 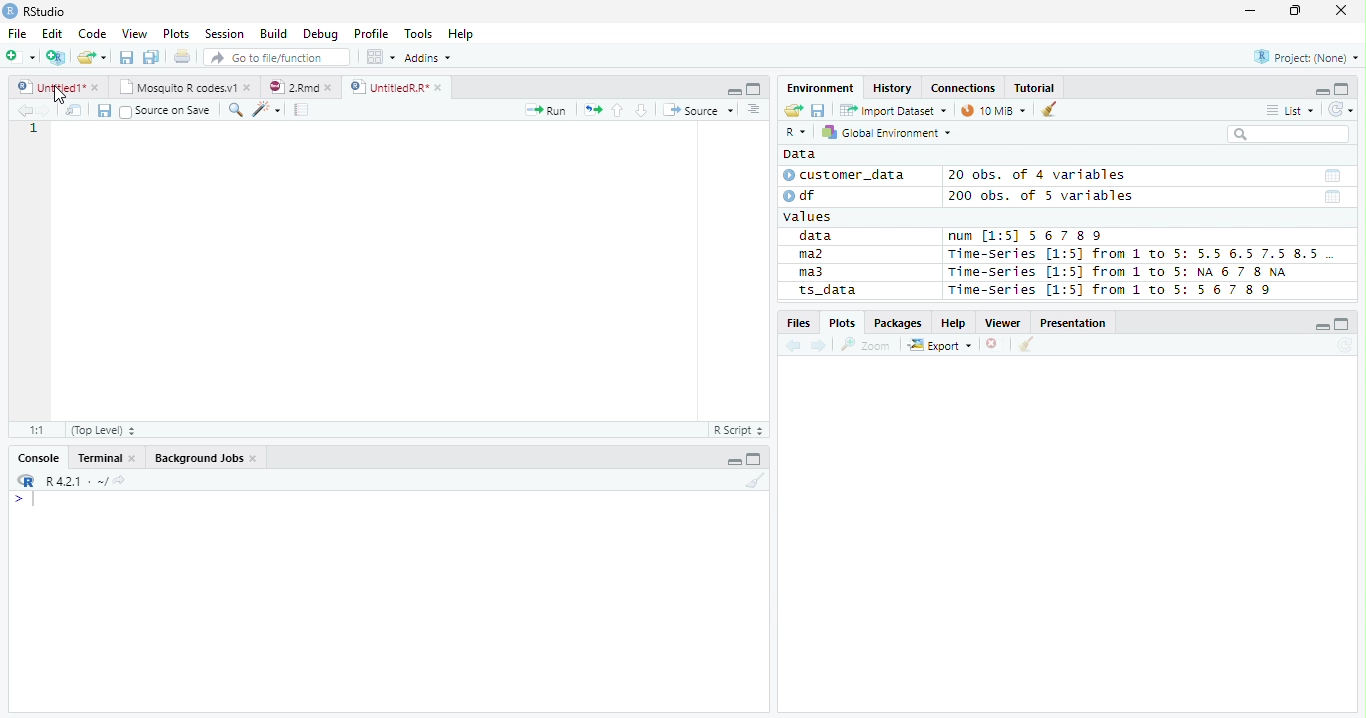 I want to click on Run, so click(x=548, y=111).